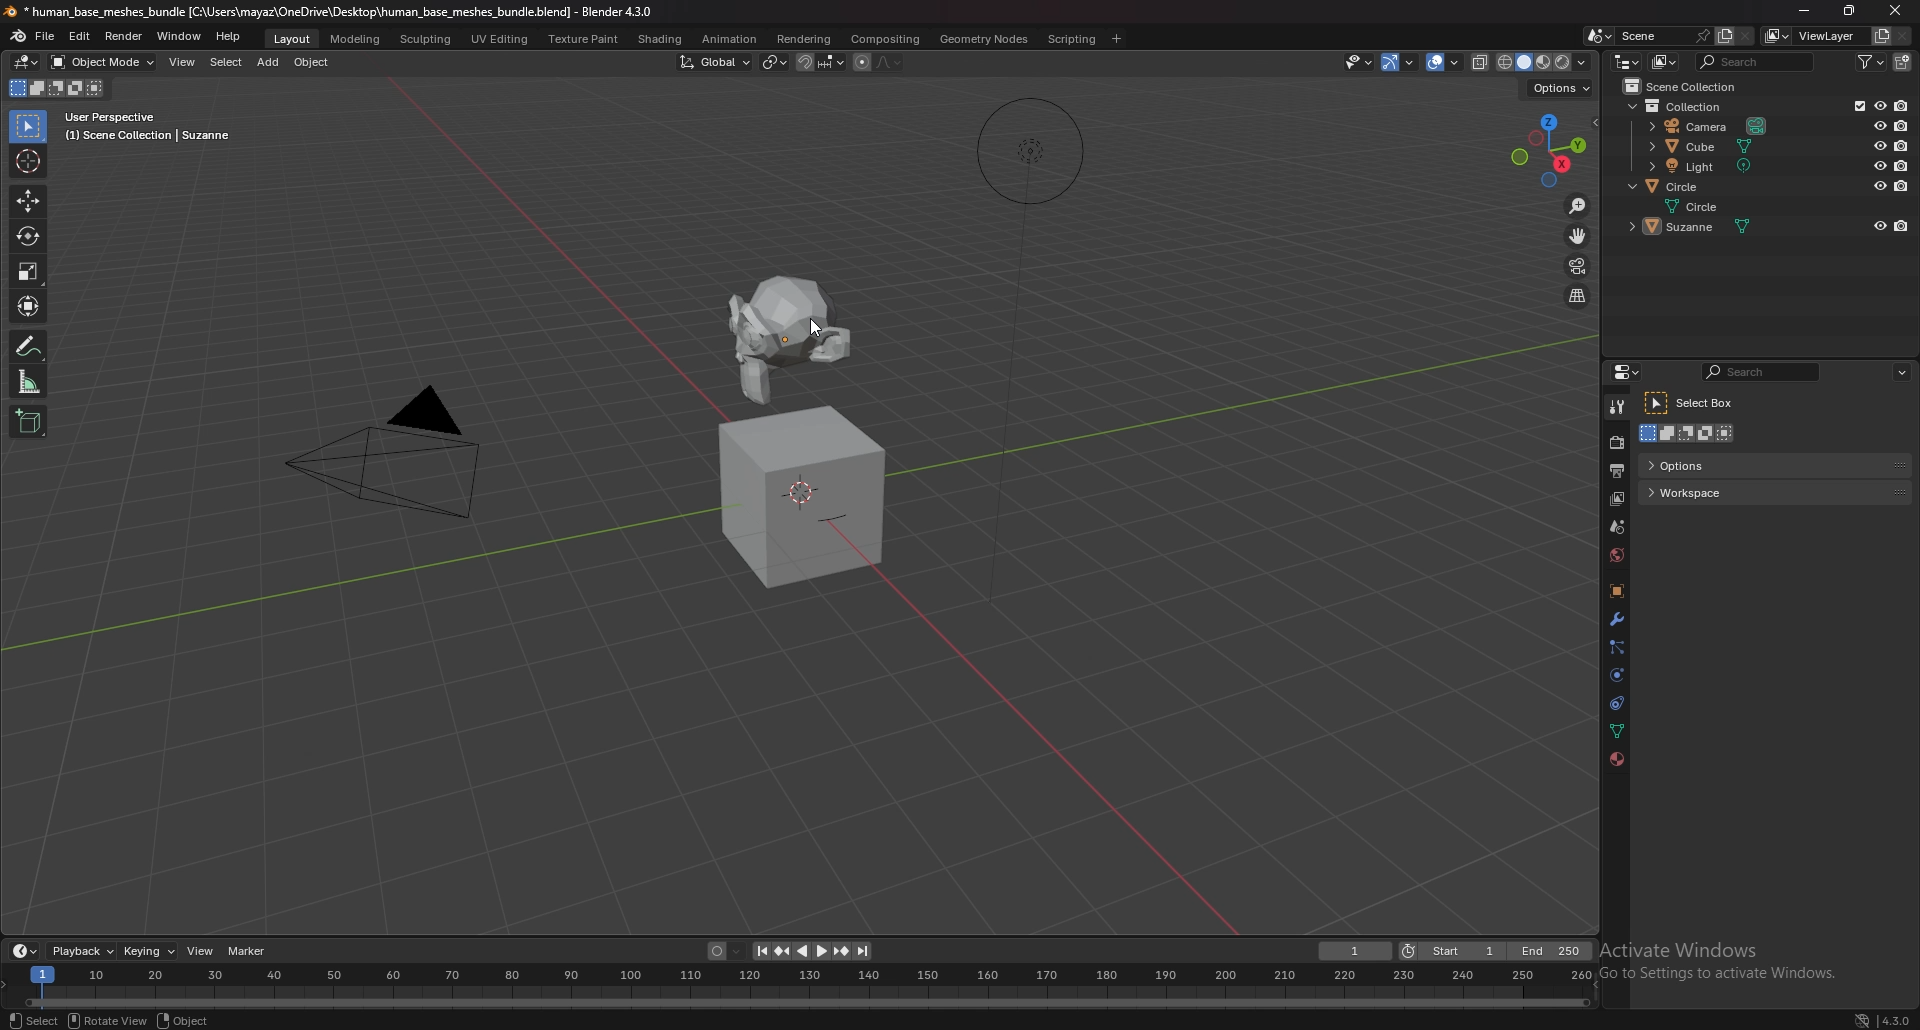 The height and width of the screenshot is (1030, 1920). What do you see at coordinates (1616, 442) in the screenshot?
I see `render` at bounding box center [1616, 442].